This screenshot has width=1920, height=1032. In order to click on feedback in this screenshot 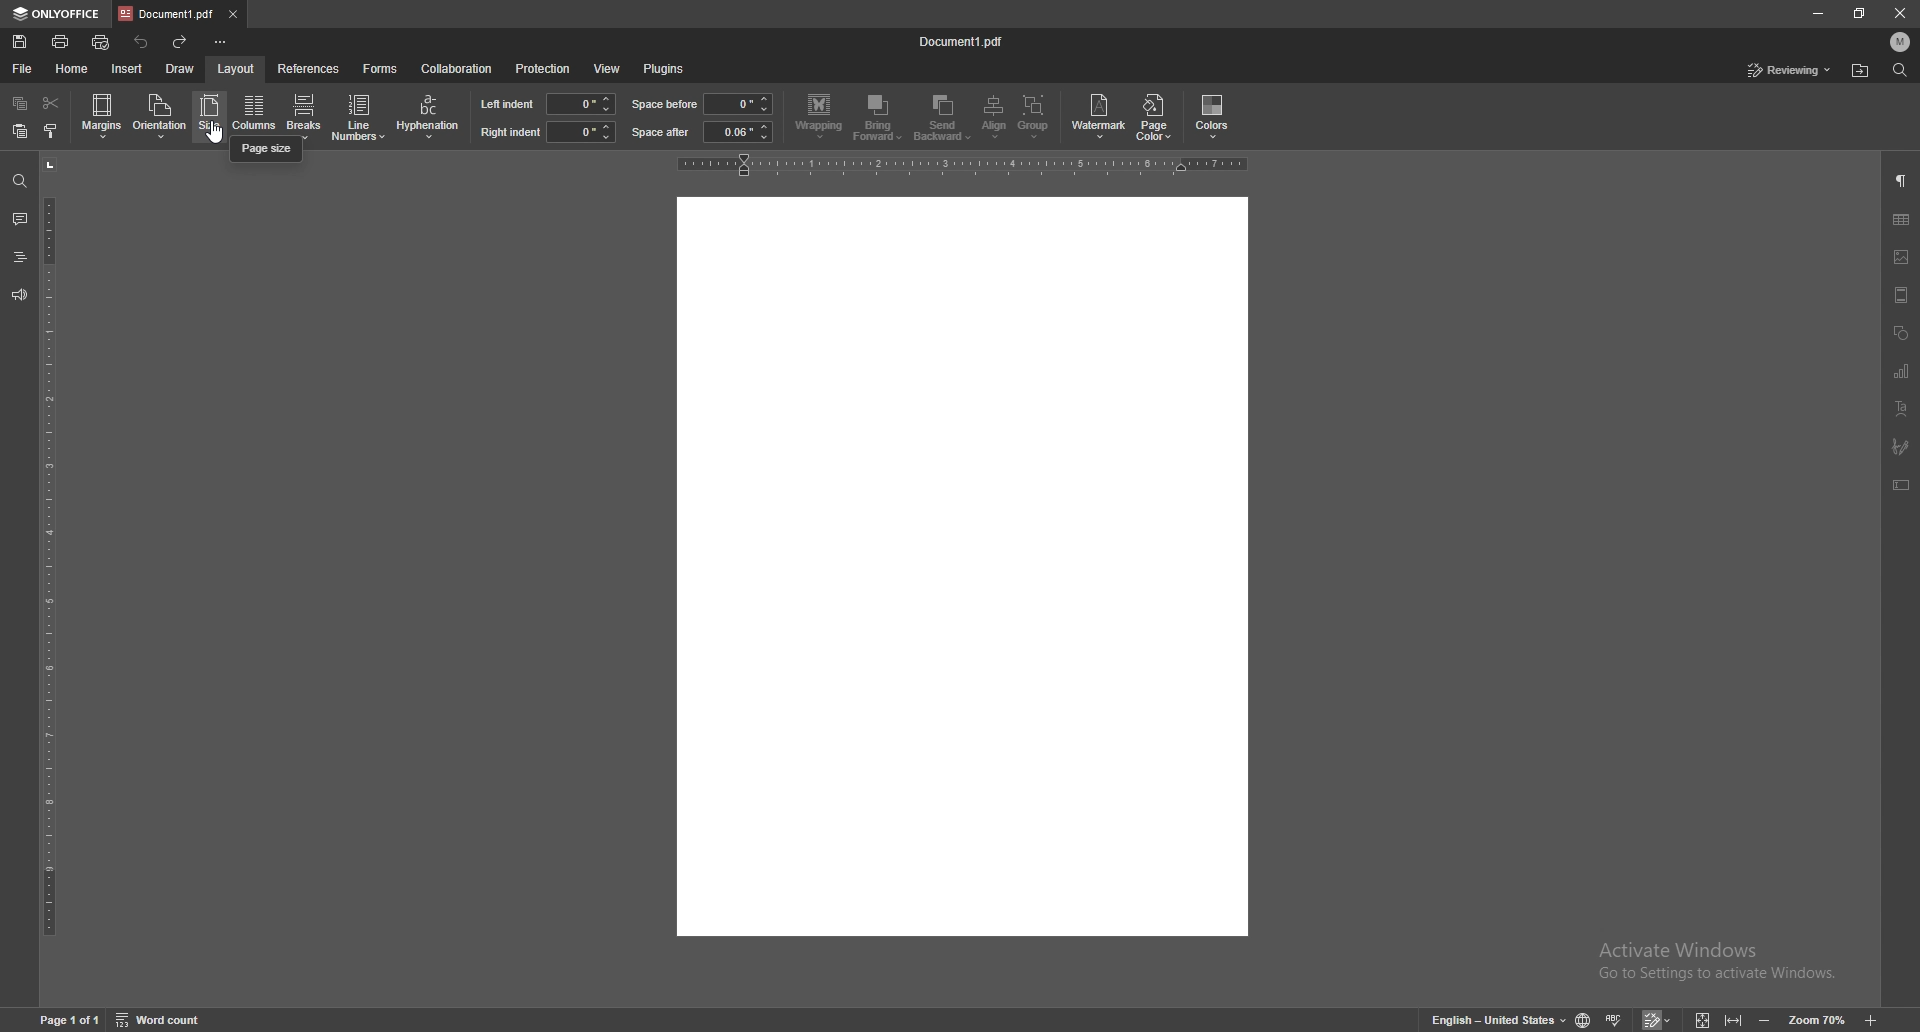, I will do `click(19, 296)`.